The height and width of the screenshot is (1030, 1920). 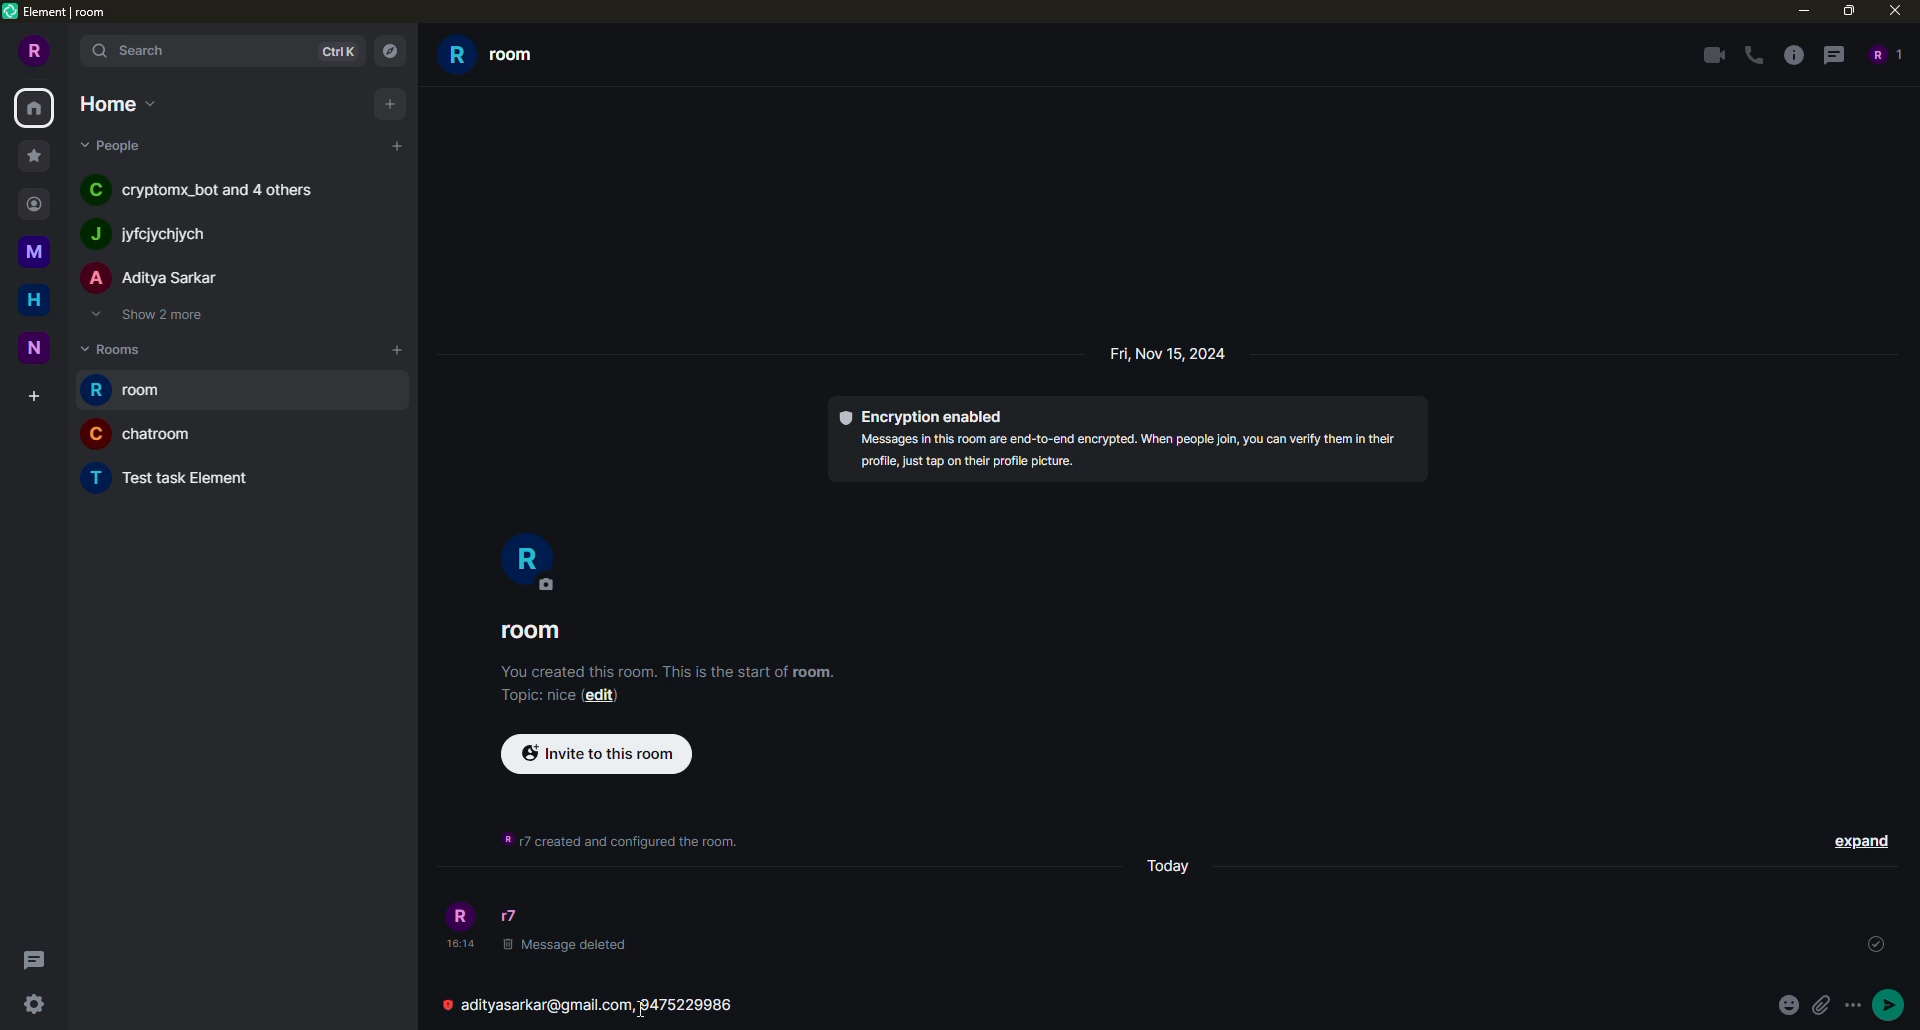 What do you see at coordinates (597, 755) in the screenshot?
I see `invite to this room` at bounding box center [597, 755].